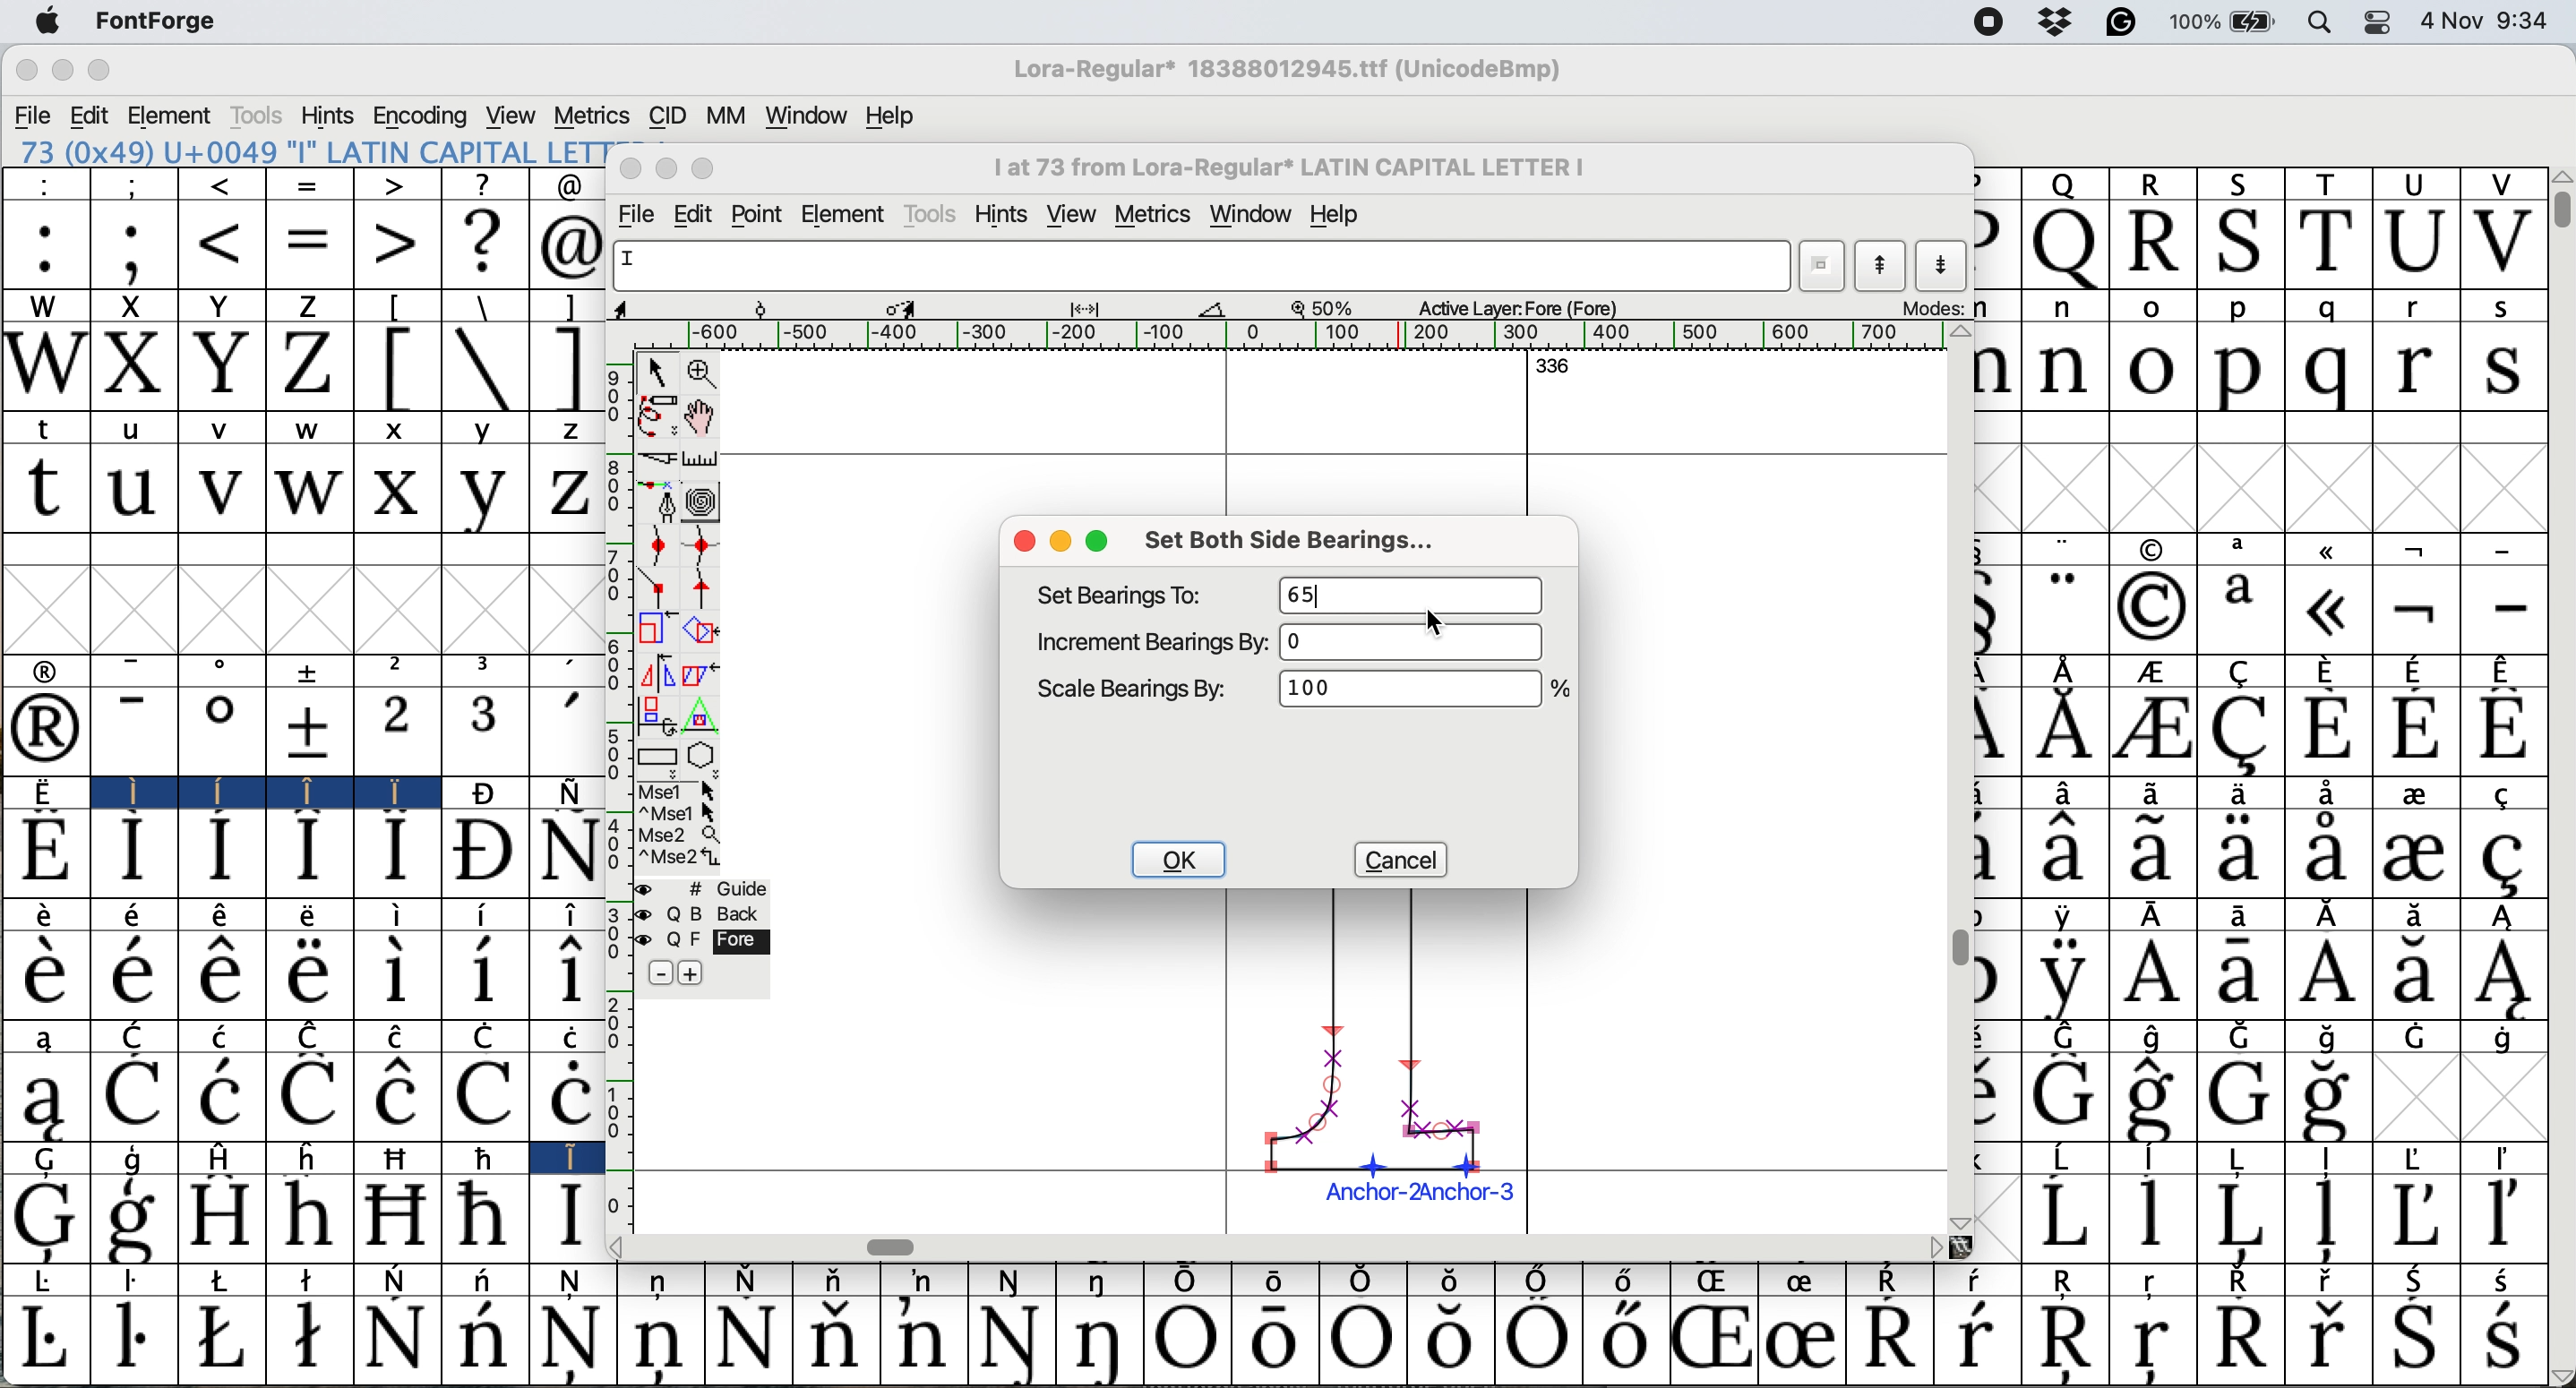  What do you see at coordinates (90, 116) in the screenshot?
I see `edit` at bounding box center [90, 116].